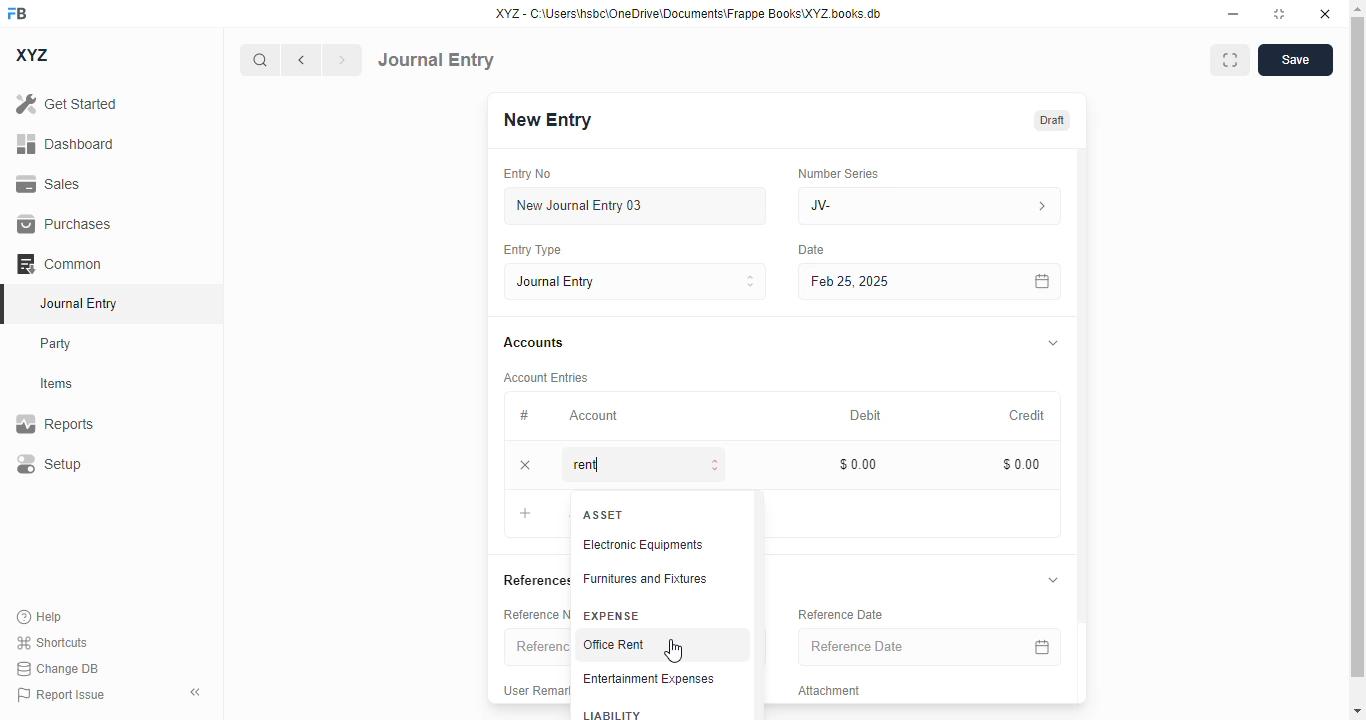 The width and height of the screenshot is (1366, 720). Describe the element at coordinates (1039, 207) in the screenshot. I see `number series information` at that location.